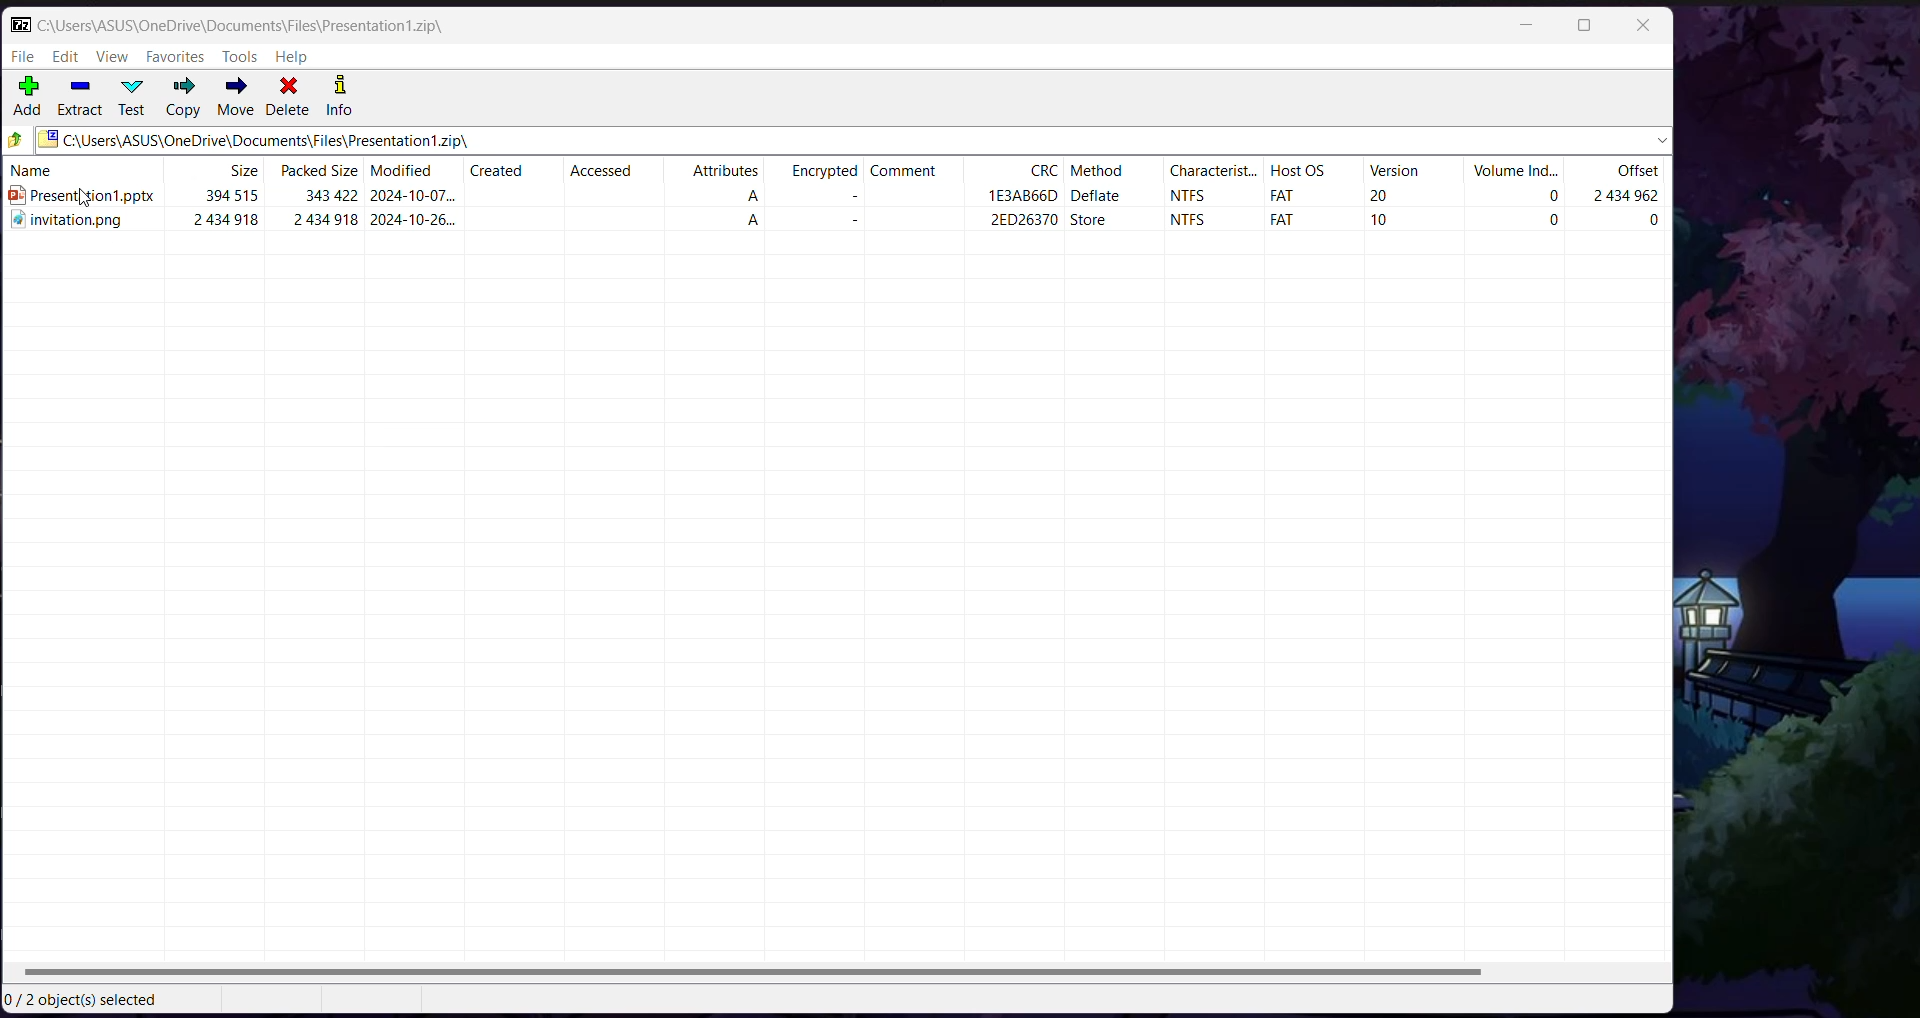  Describe the element at coordinates (241, 57) in the screenshot. I see `Tools` at that location.